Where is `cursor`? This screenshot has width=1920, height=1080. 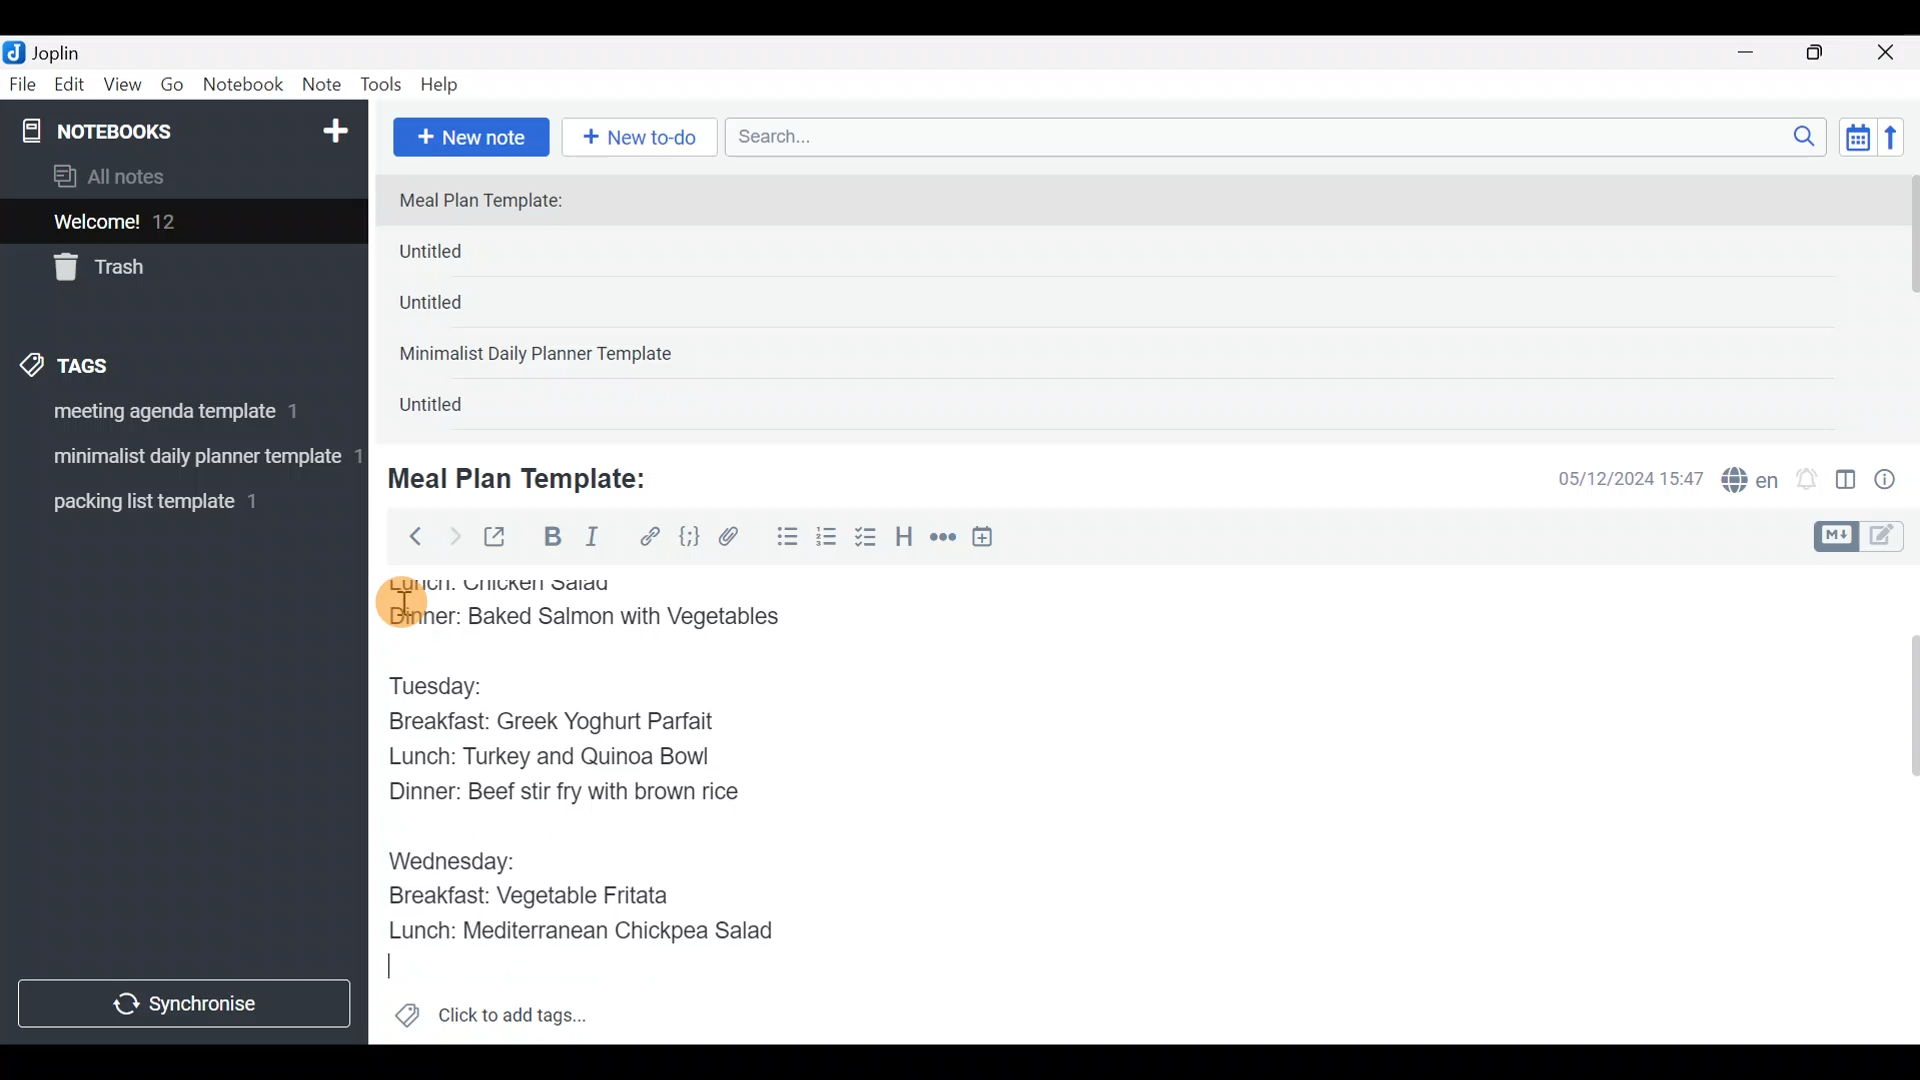
cursor is located at coordinates (400, 603).